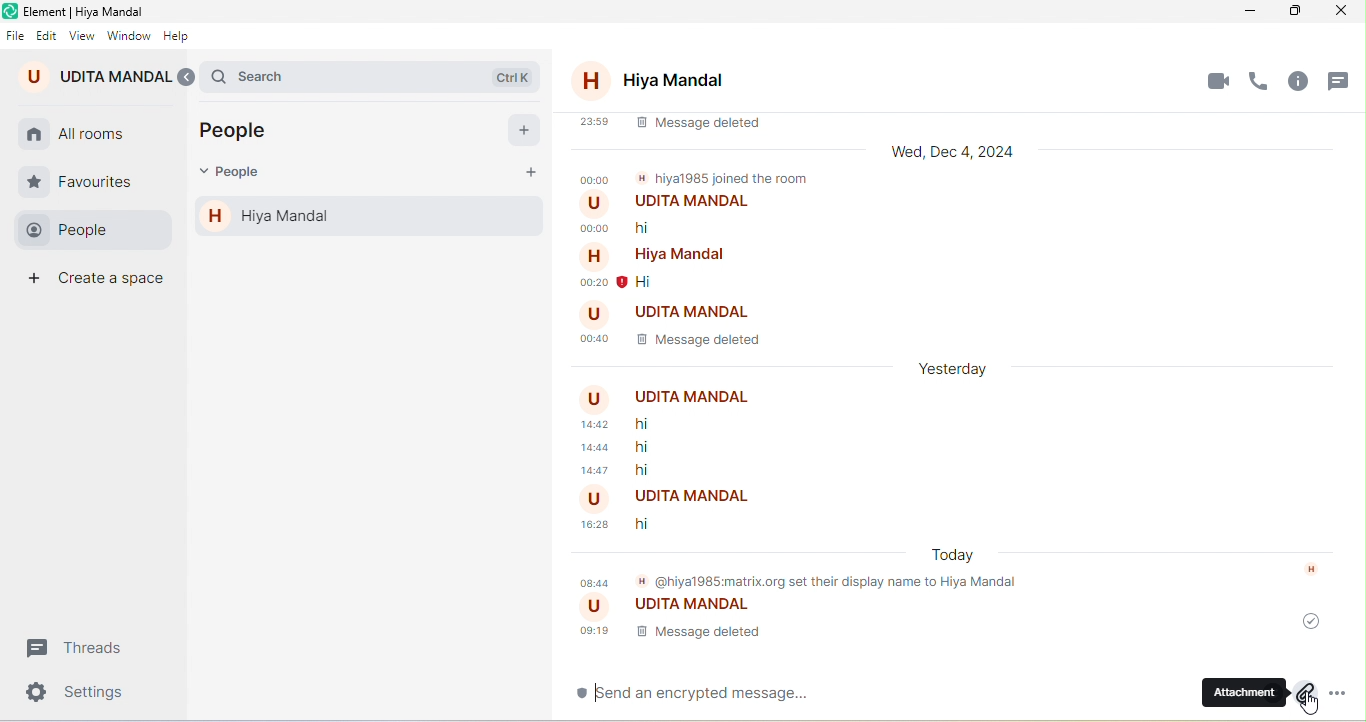  What do you see at coordinates (681, 256) in the screenshot?
I see `Hiya Mandal` at bounding box center [681, 256].